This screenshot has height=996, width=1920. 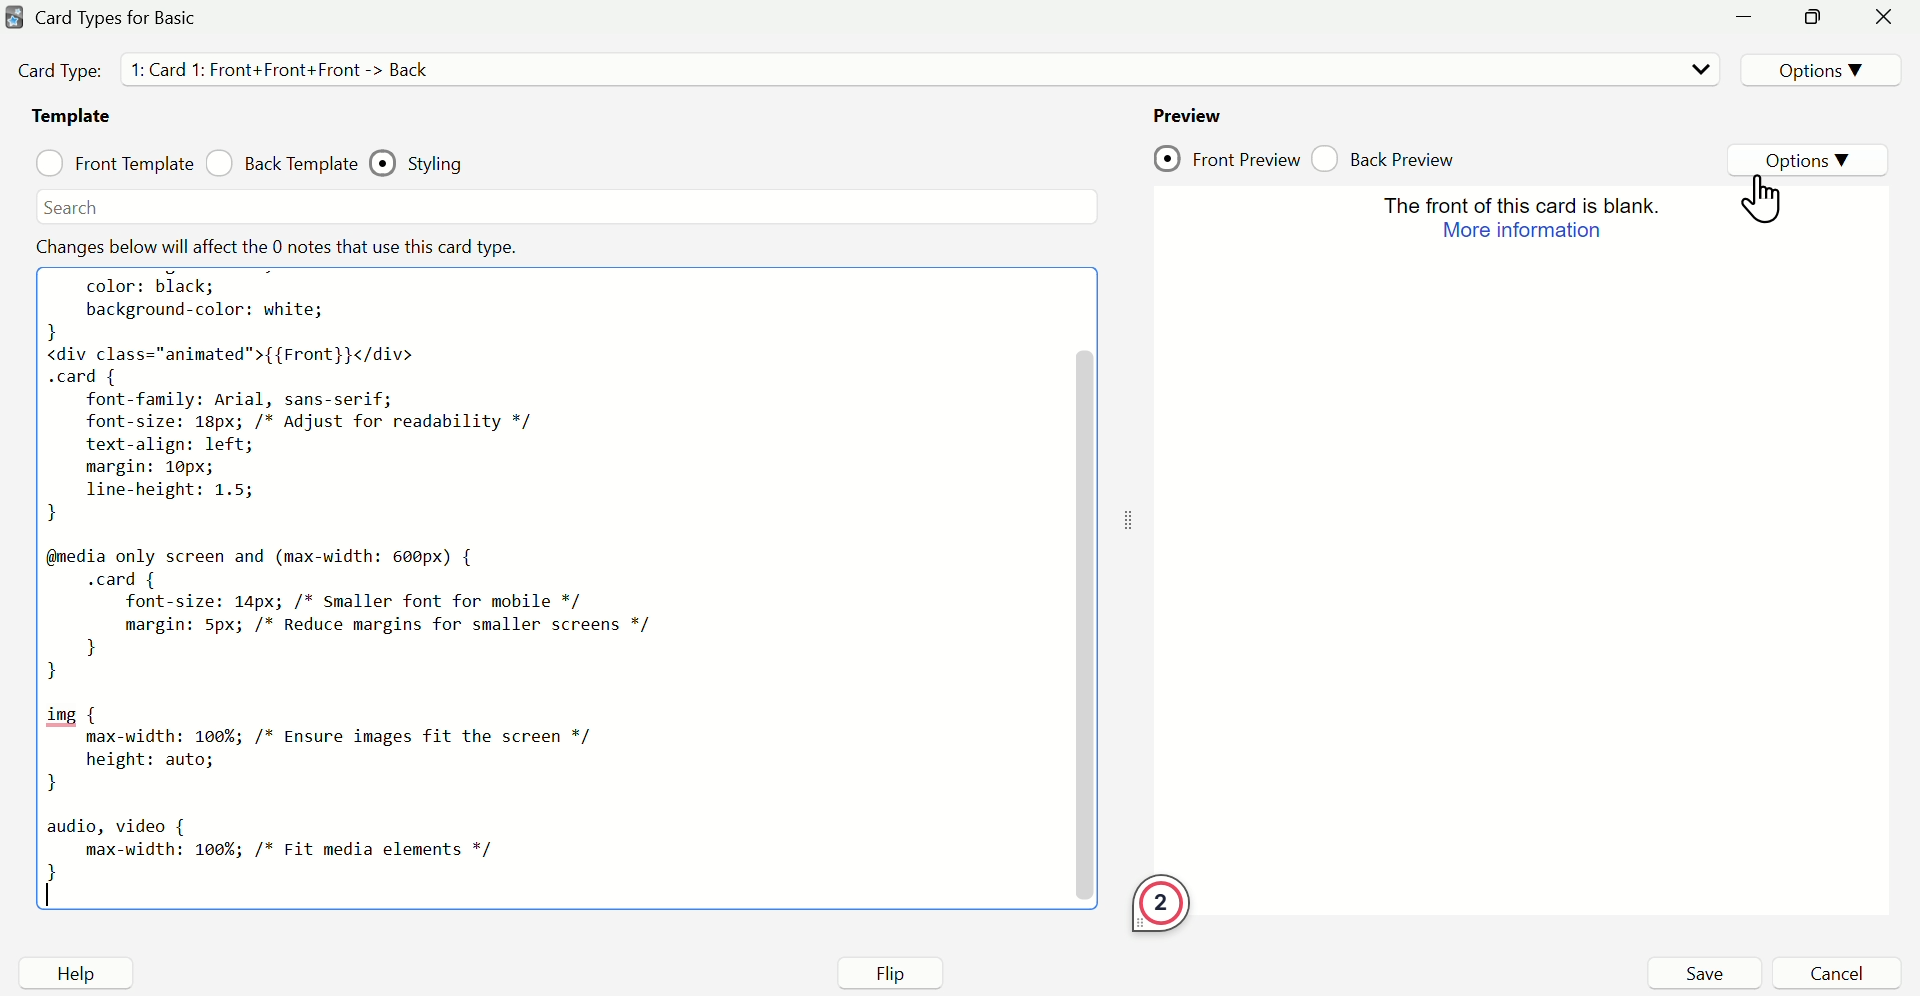 What do you see at coordinates (1764, 197) in the screenshot?
I see `Cursor on options` at bounding box center [1764, 197].